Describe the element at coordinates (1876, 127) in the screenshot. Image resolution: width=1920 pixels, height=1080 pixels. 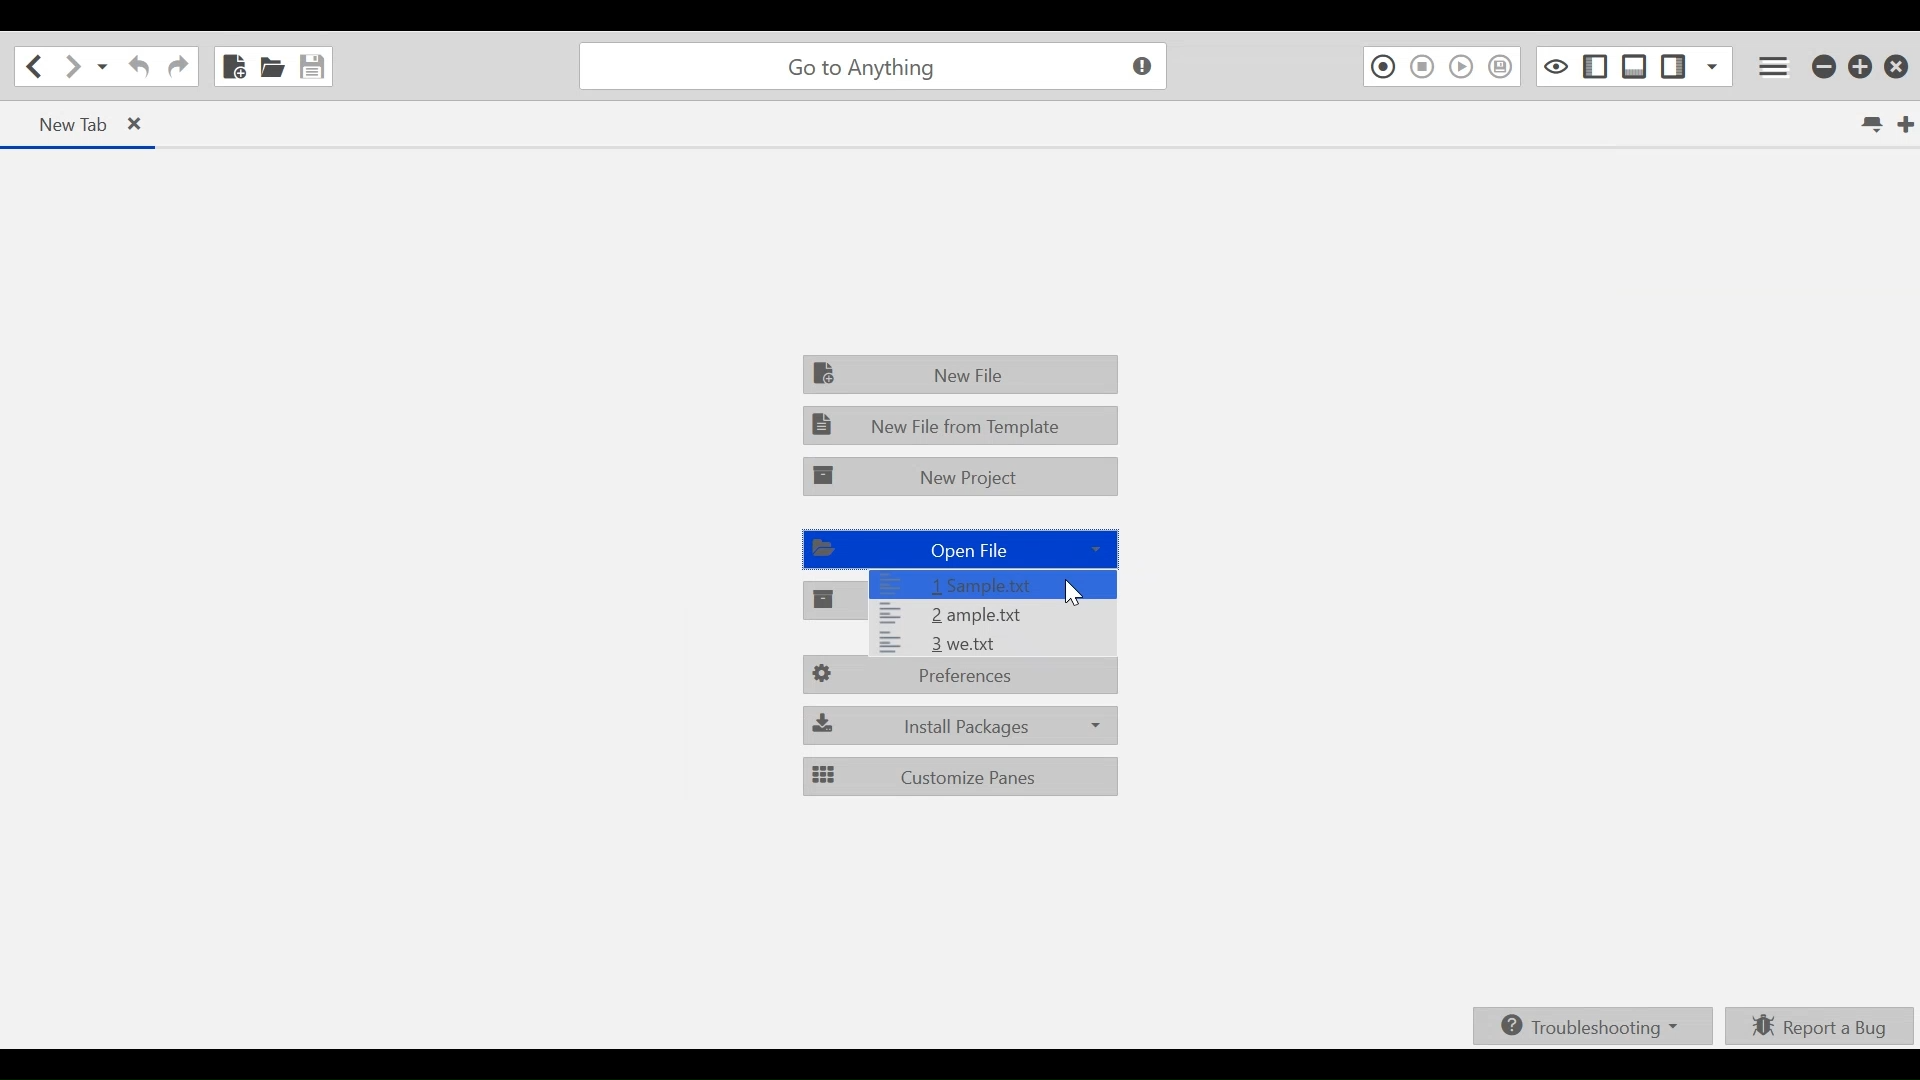
I see `List all tabs` at that location.